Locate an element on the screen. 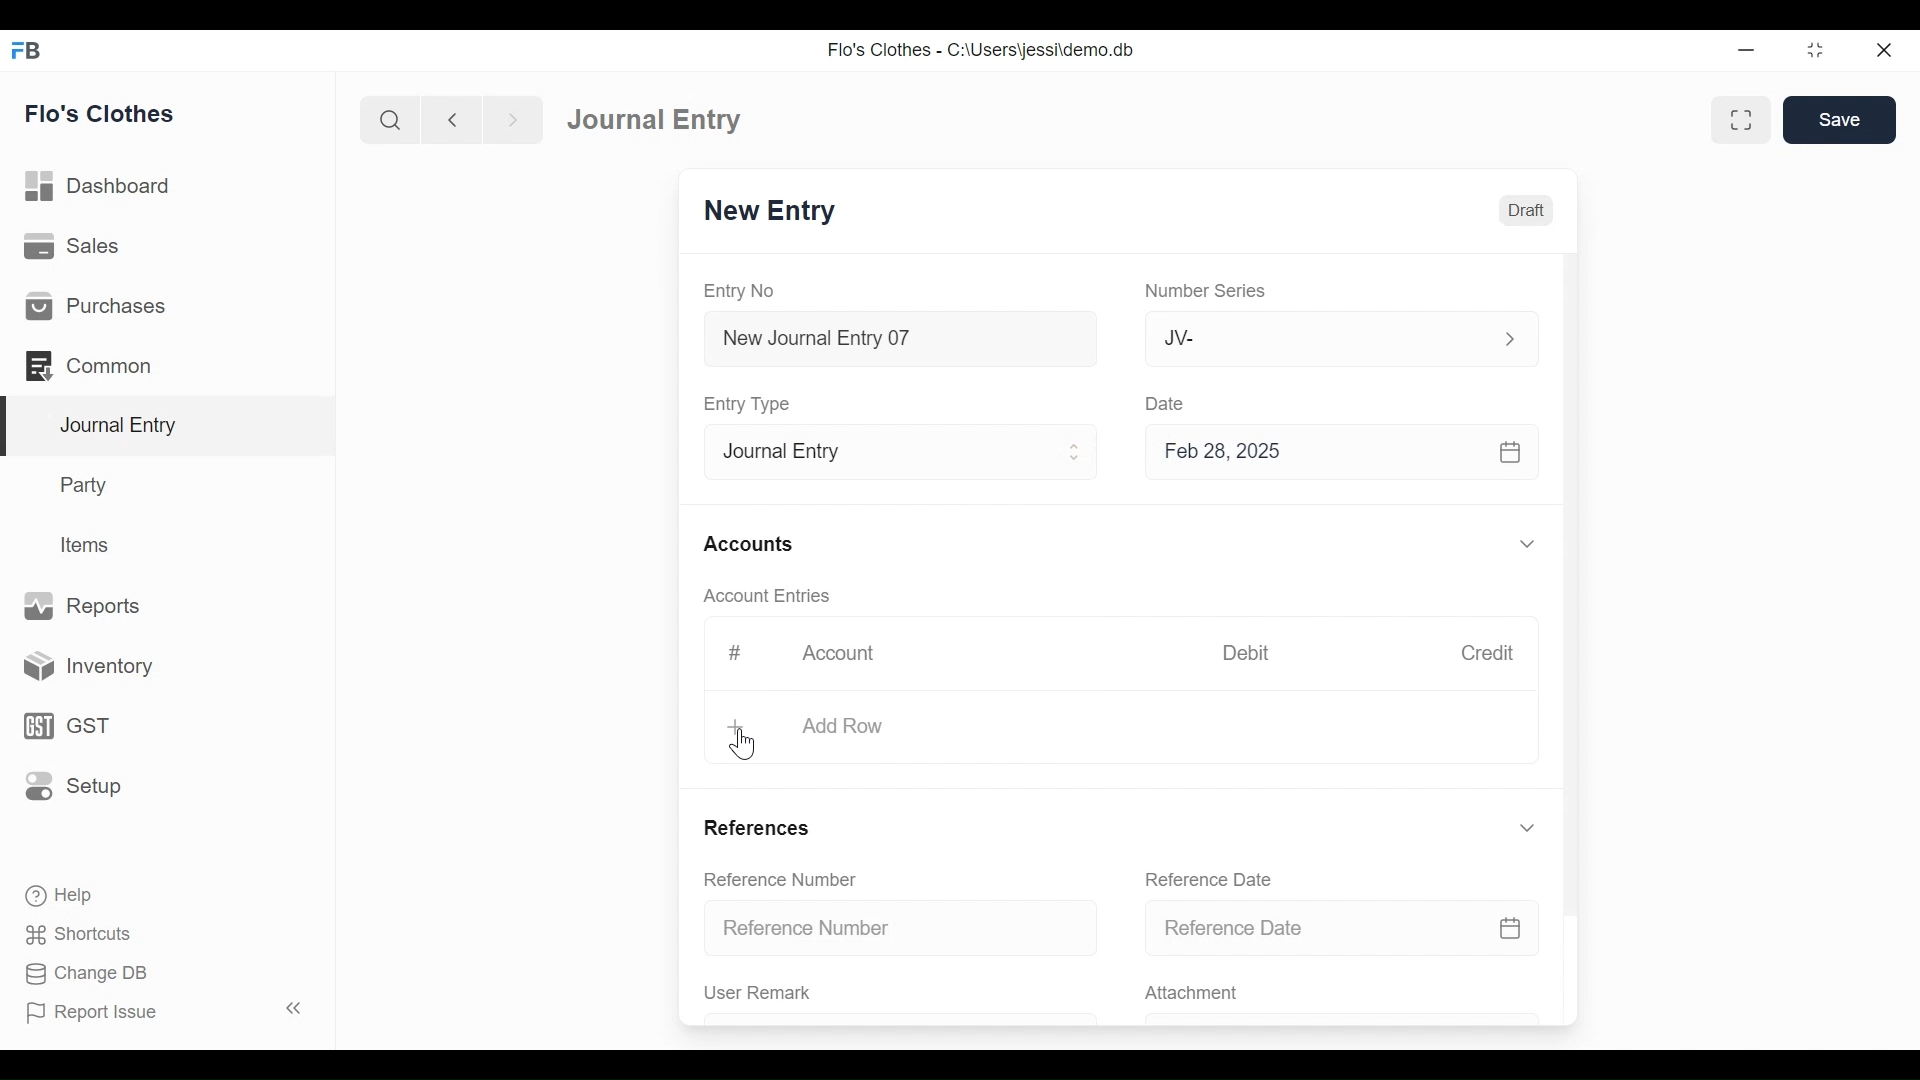 The width and height of the screenshot is (1920, 1080). Items is located at coordinates (88, 545).